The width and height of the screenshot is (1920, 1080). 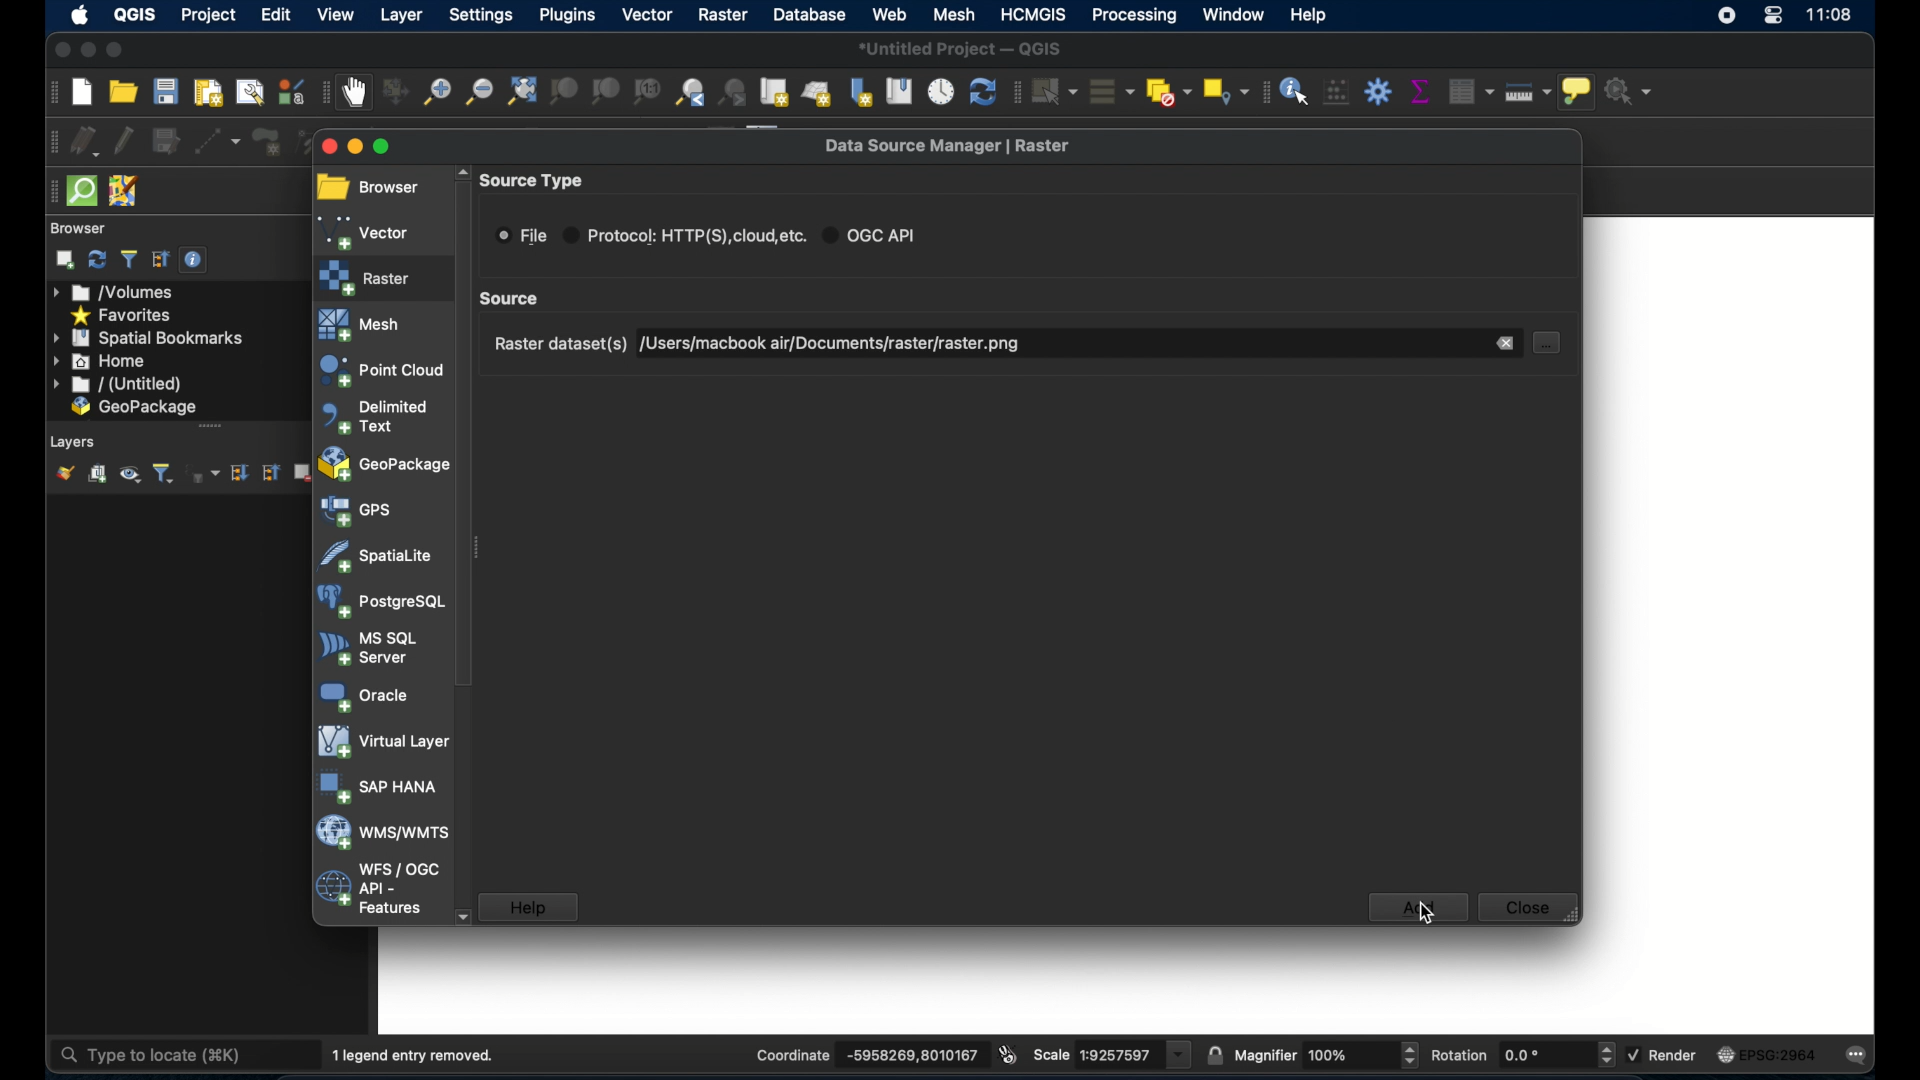 I want to click on pan map to selection, so click(x=398, y=92).